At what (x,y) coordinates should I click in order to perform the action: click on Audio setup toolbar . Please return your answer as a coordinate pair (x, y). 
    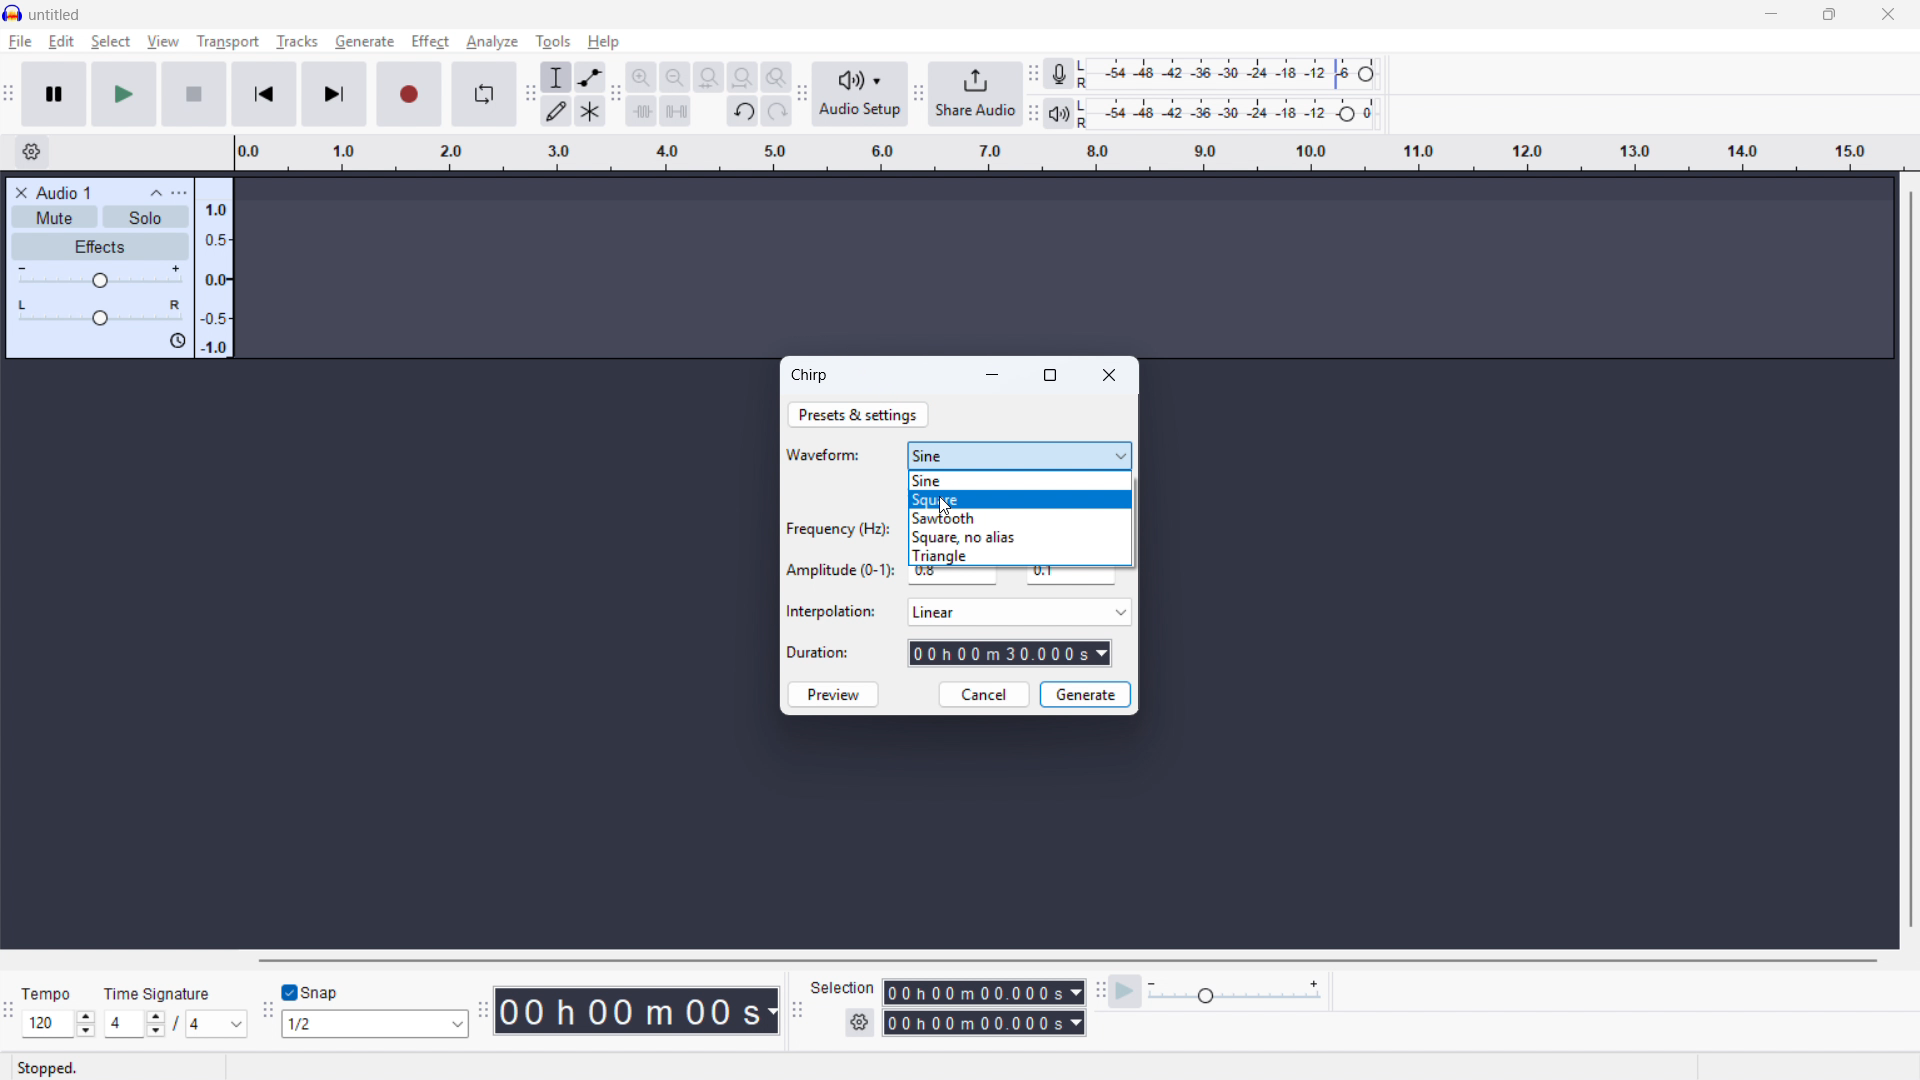
    Looking at the image, I should click on (802, 94).